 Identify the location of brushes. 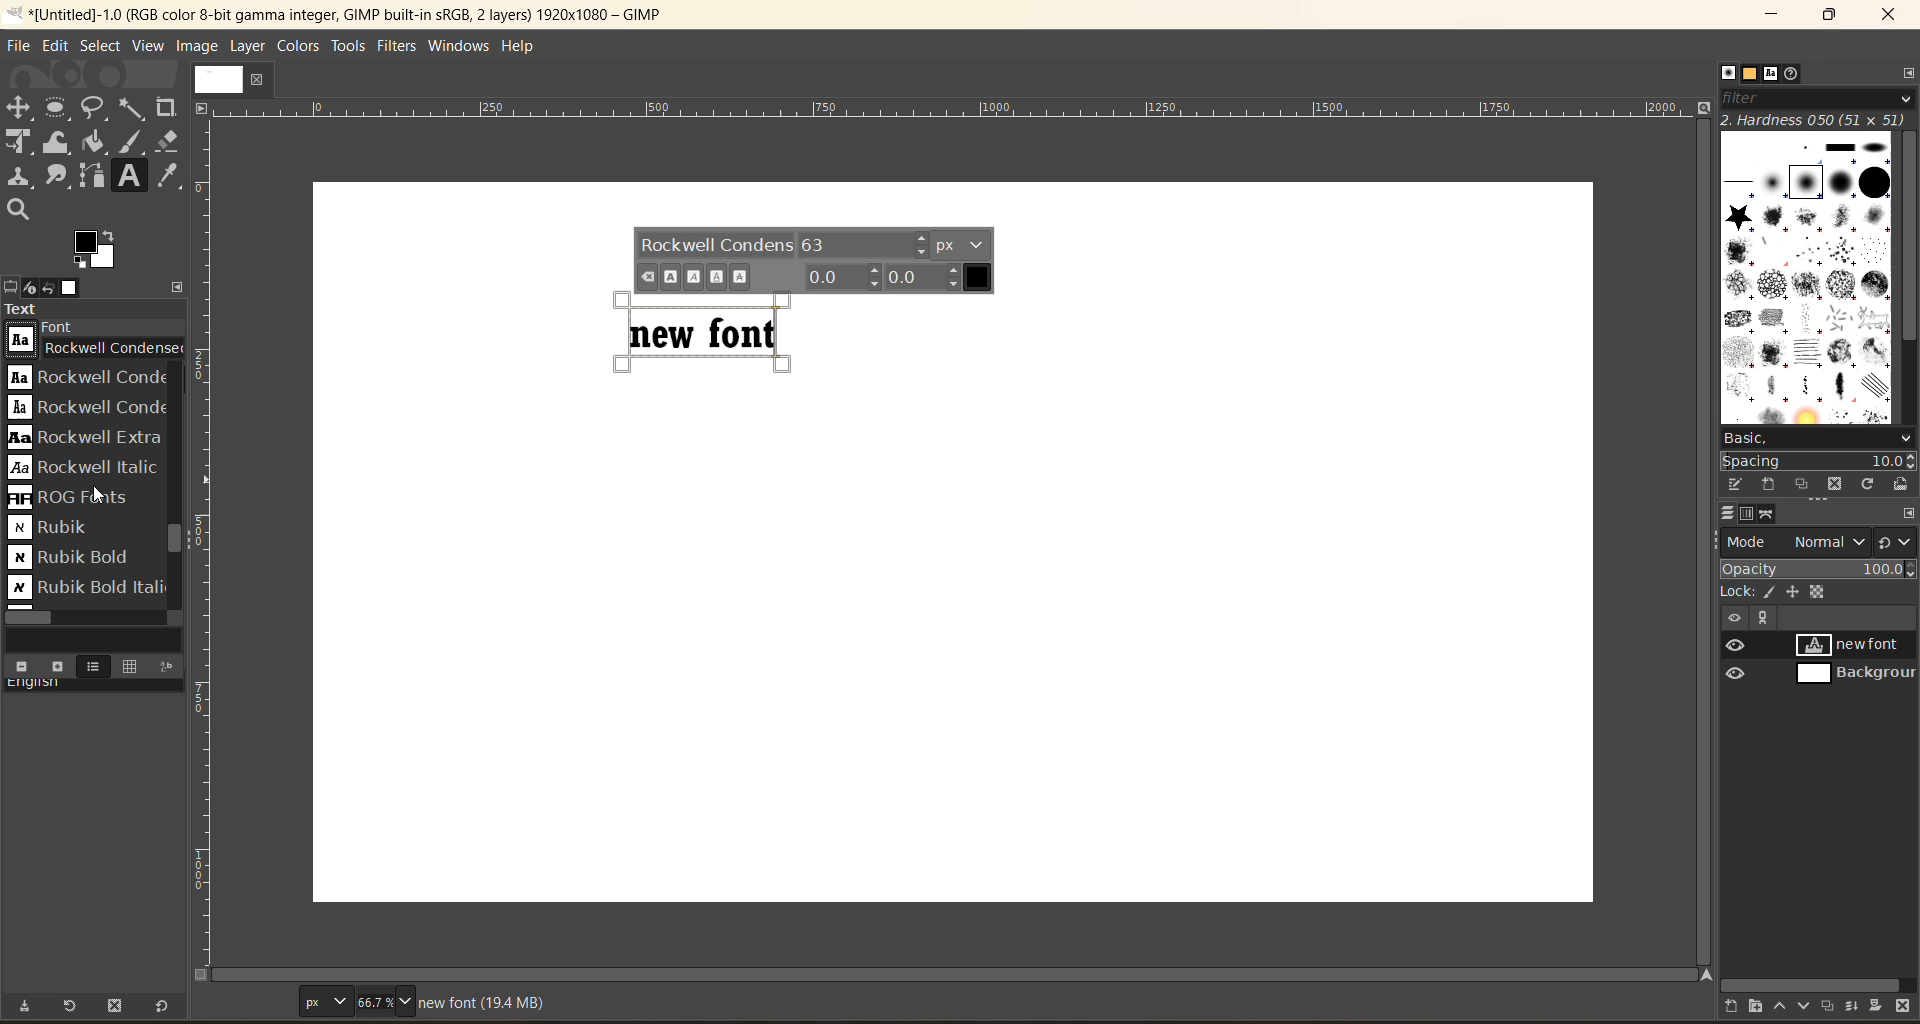
(1728, 72).